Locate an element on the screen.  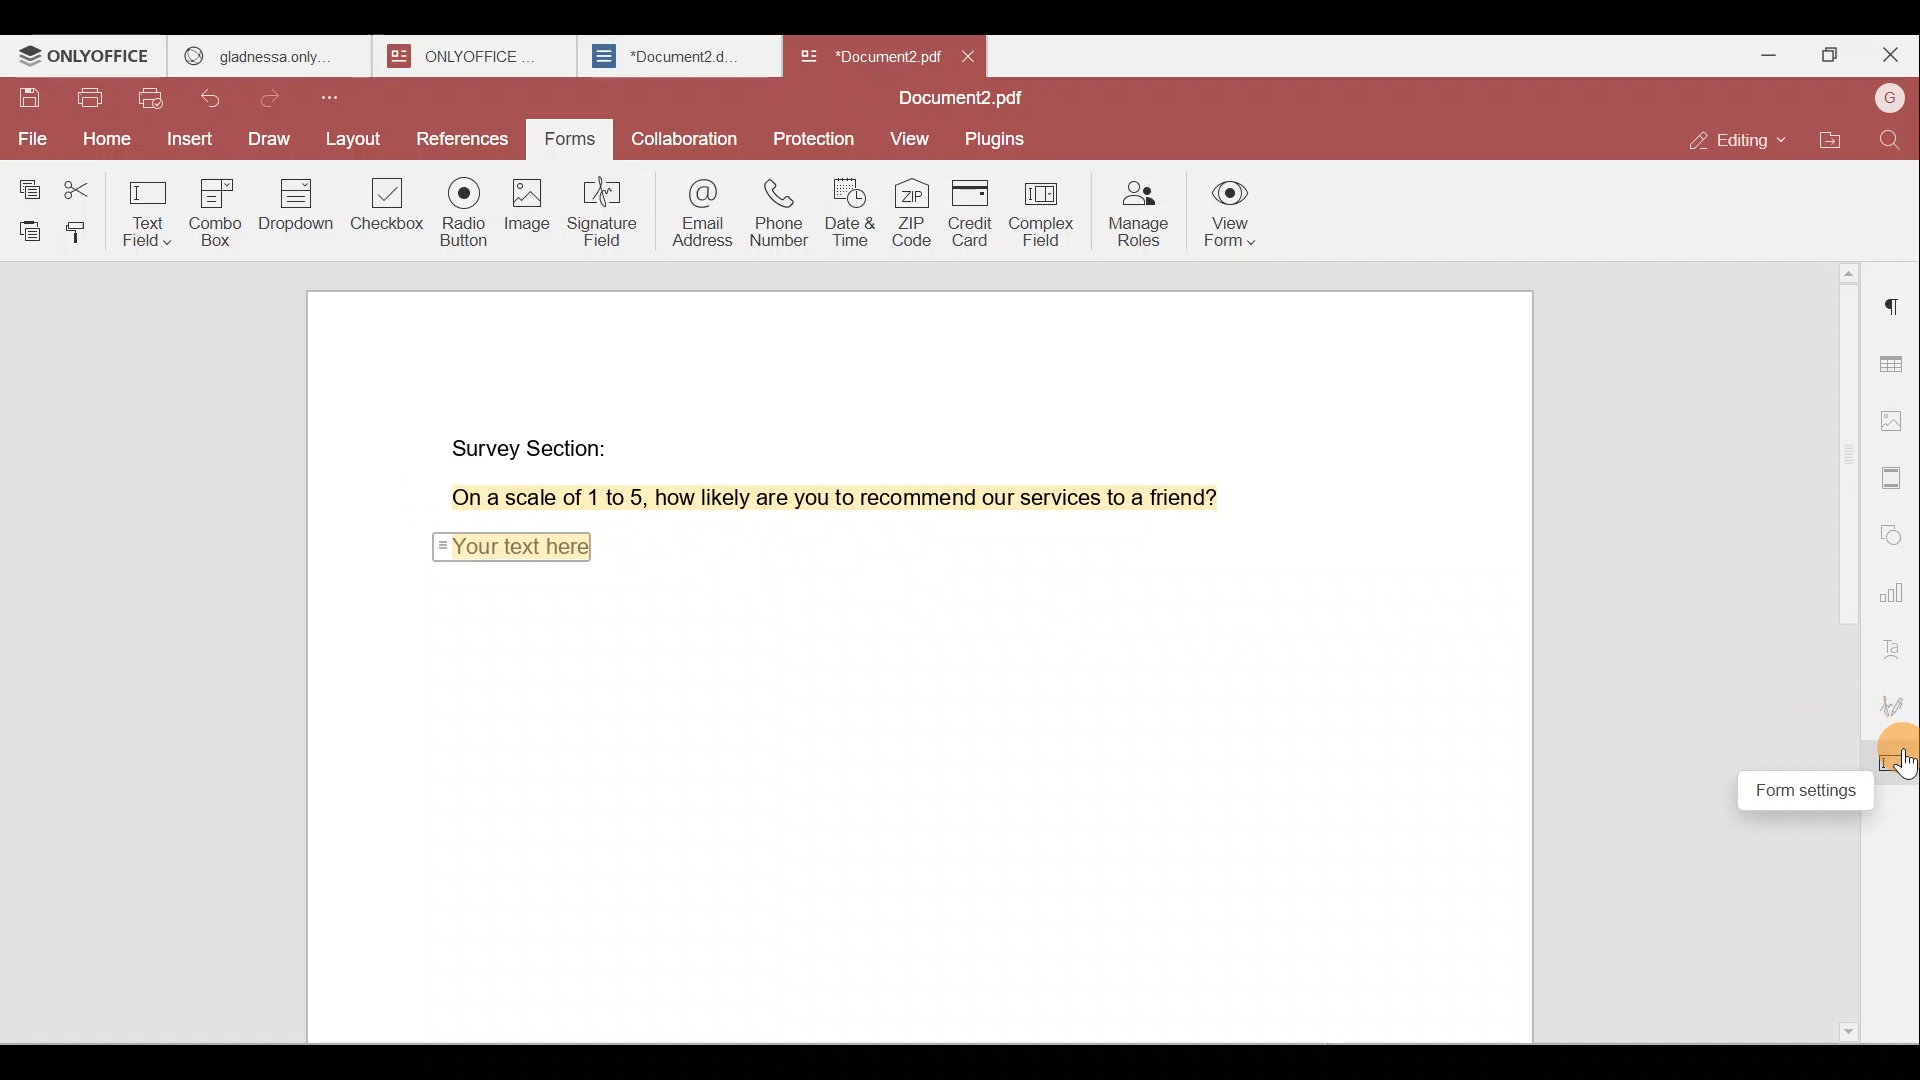
View is located at coordinates (910, 140).